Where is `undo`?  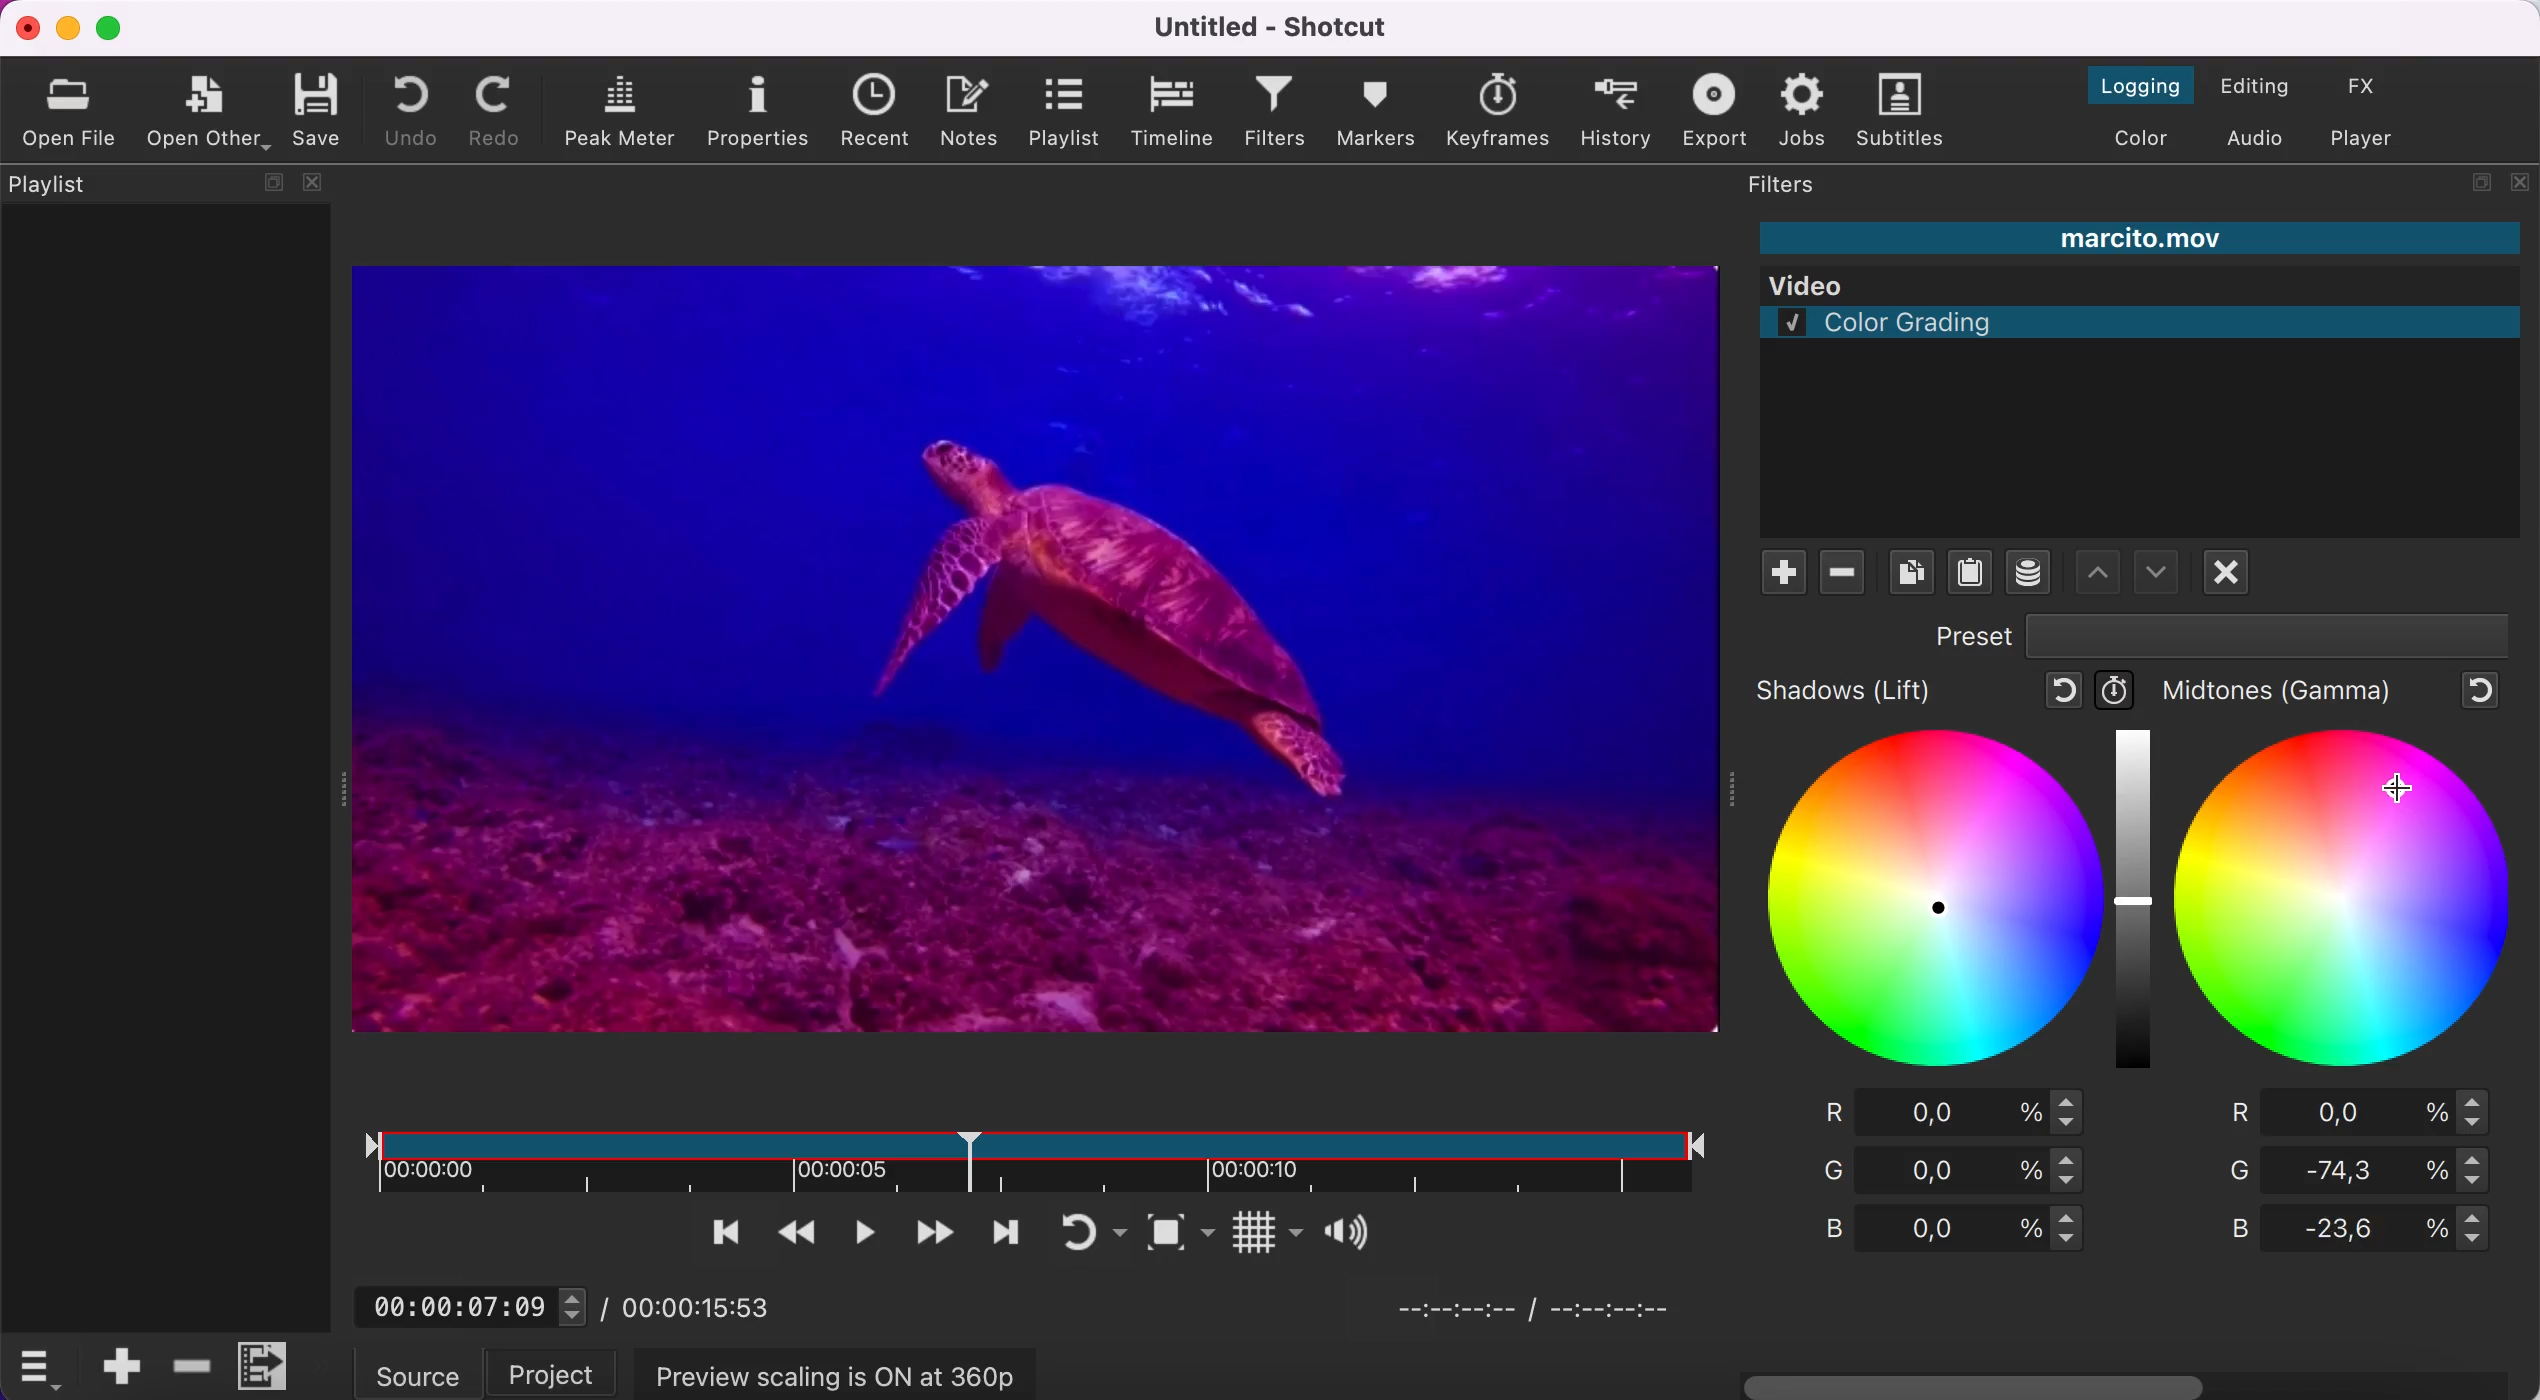
undo is located at coordinates (408, 111).